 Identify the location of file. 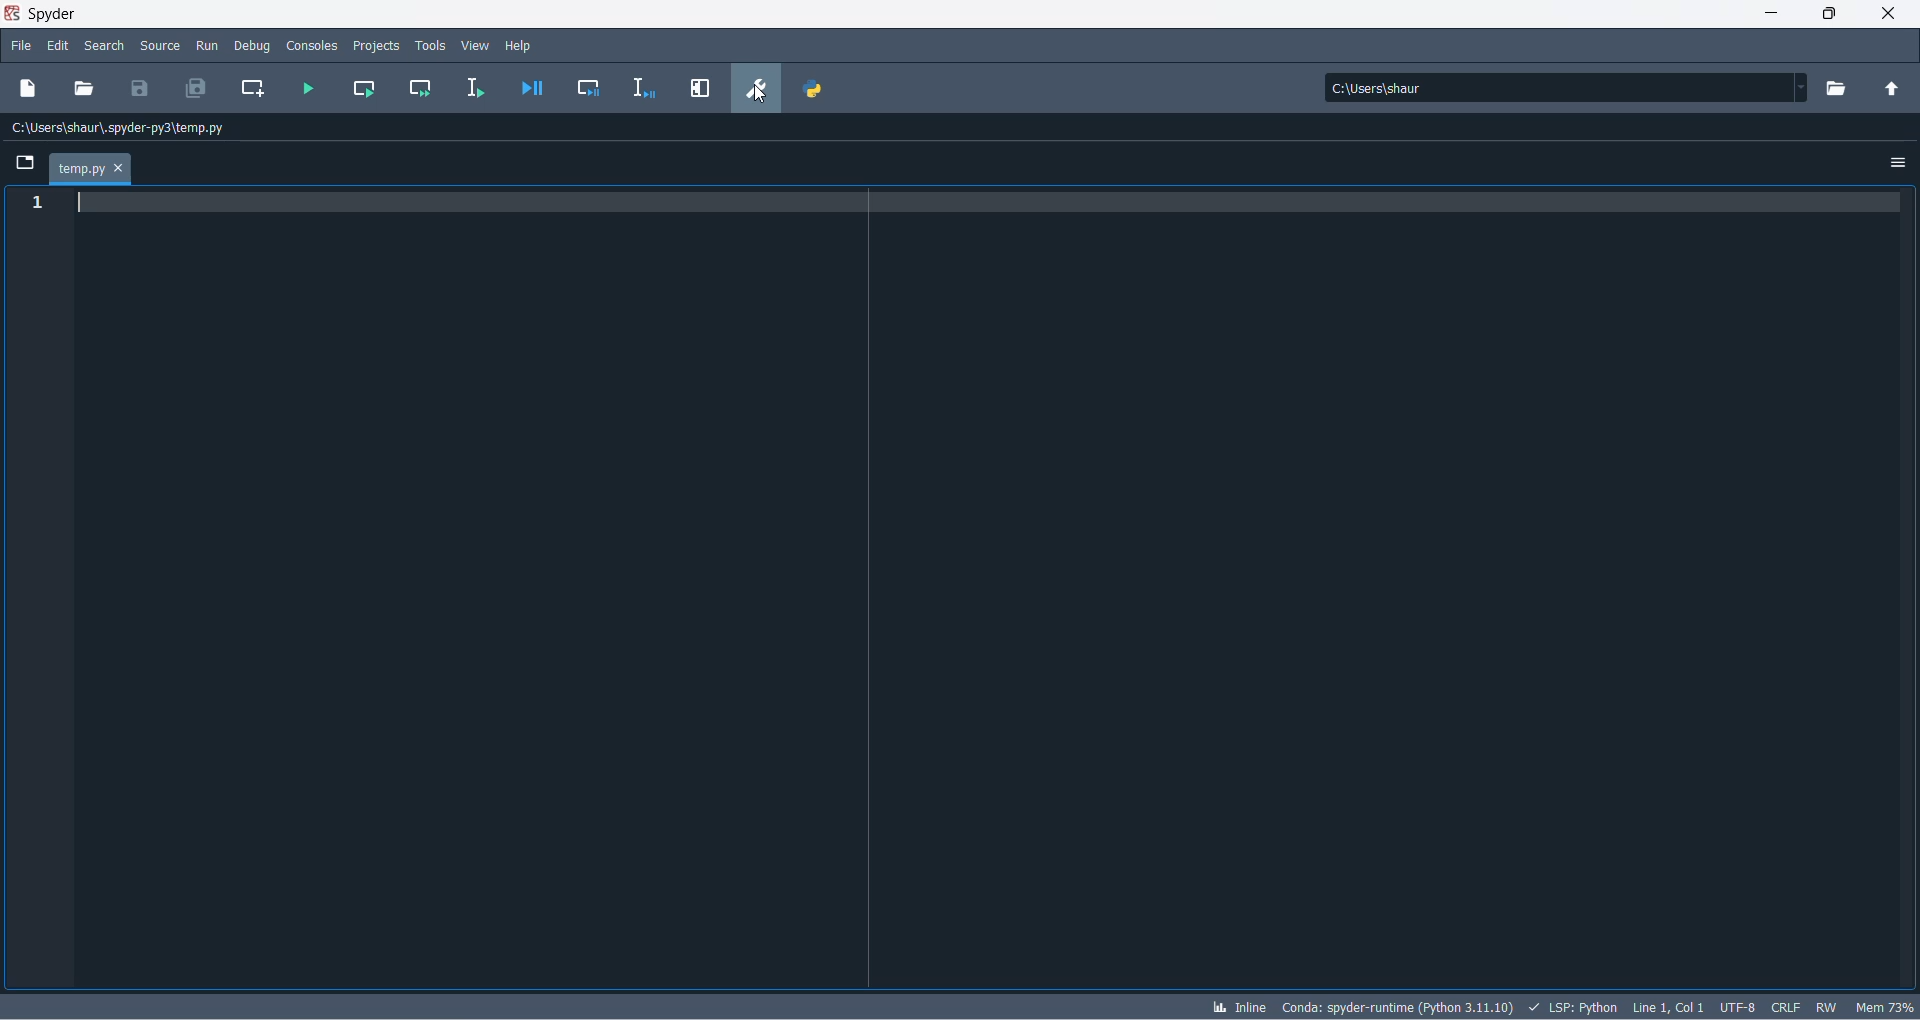
(23, 44).